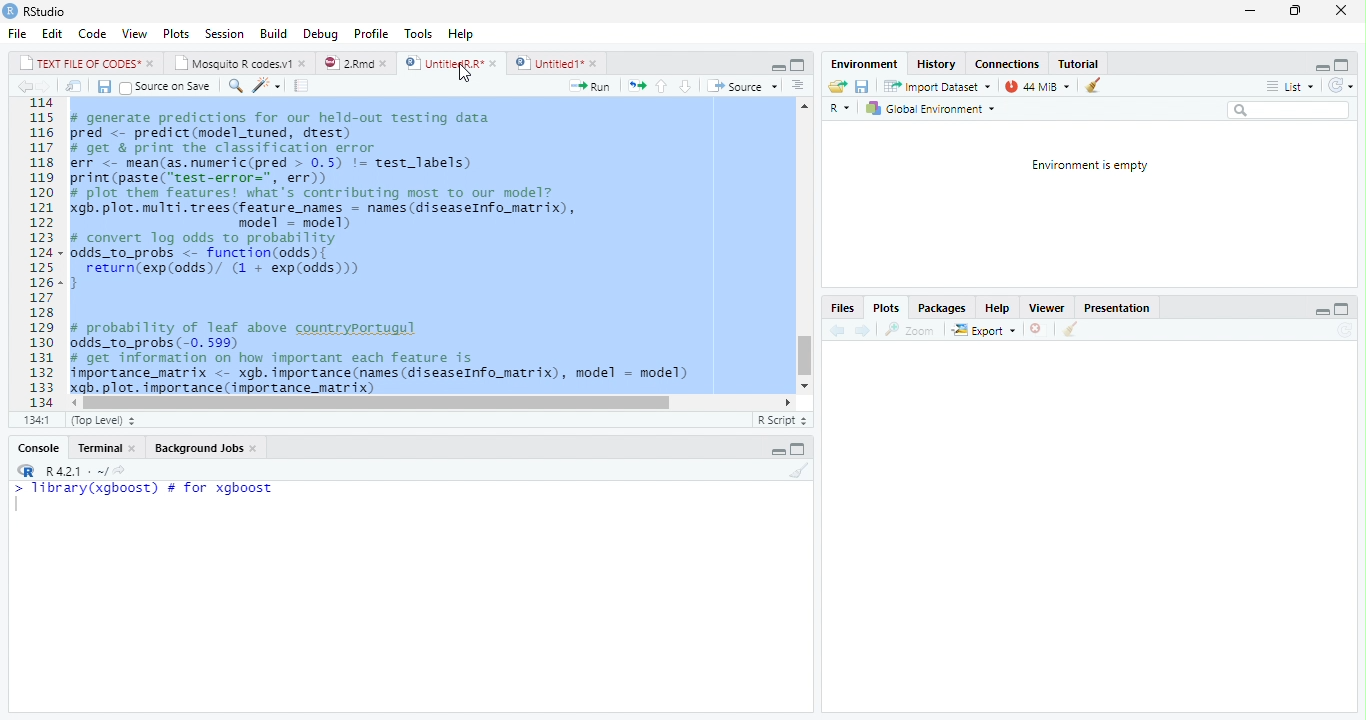 The height and width of the screenshot is (720, 1366). Describe the element at coordinates (1322, 309) in the screenshot. I see `Minimize` at that location.